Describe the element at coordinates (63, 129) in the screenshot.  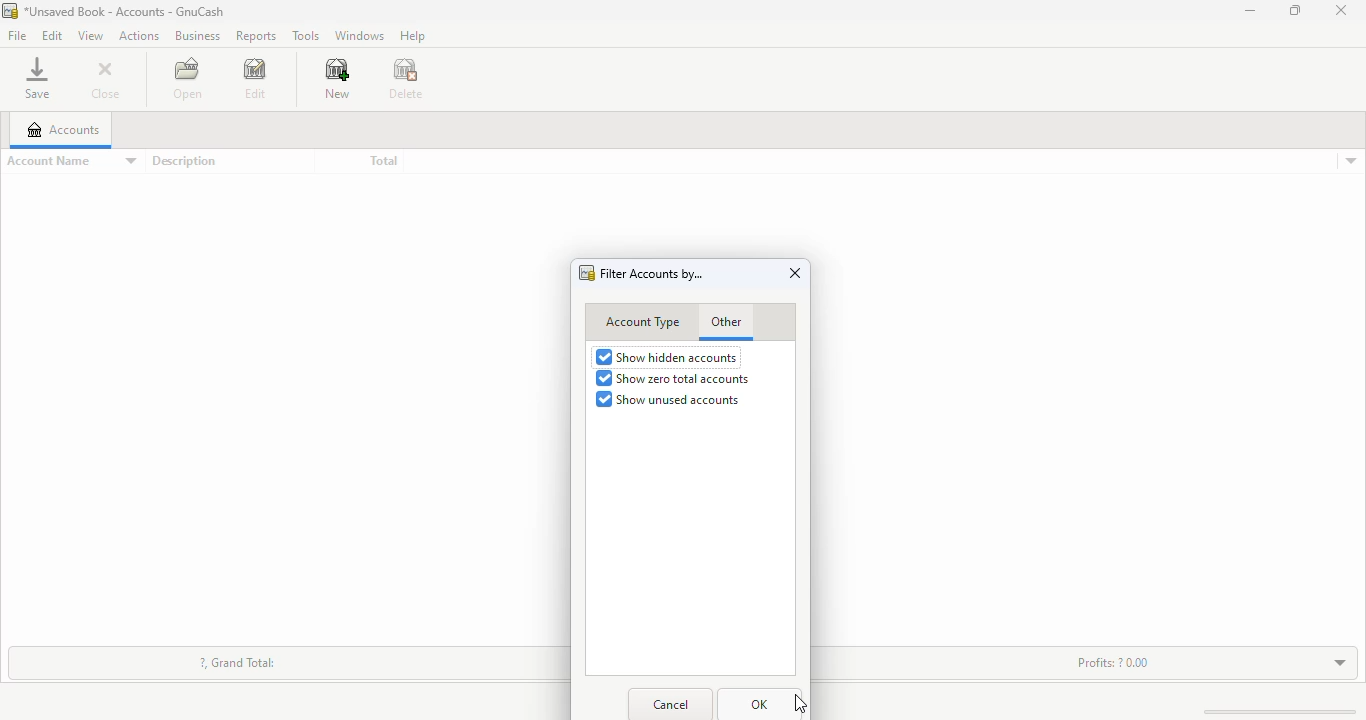
I see `accounts` at that location.